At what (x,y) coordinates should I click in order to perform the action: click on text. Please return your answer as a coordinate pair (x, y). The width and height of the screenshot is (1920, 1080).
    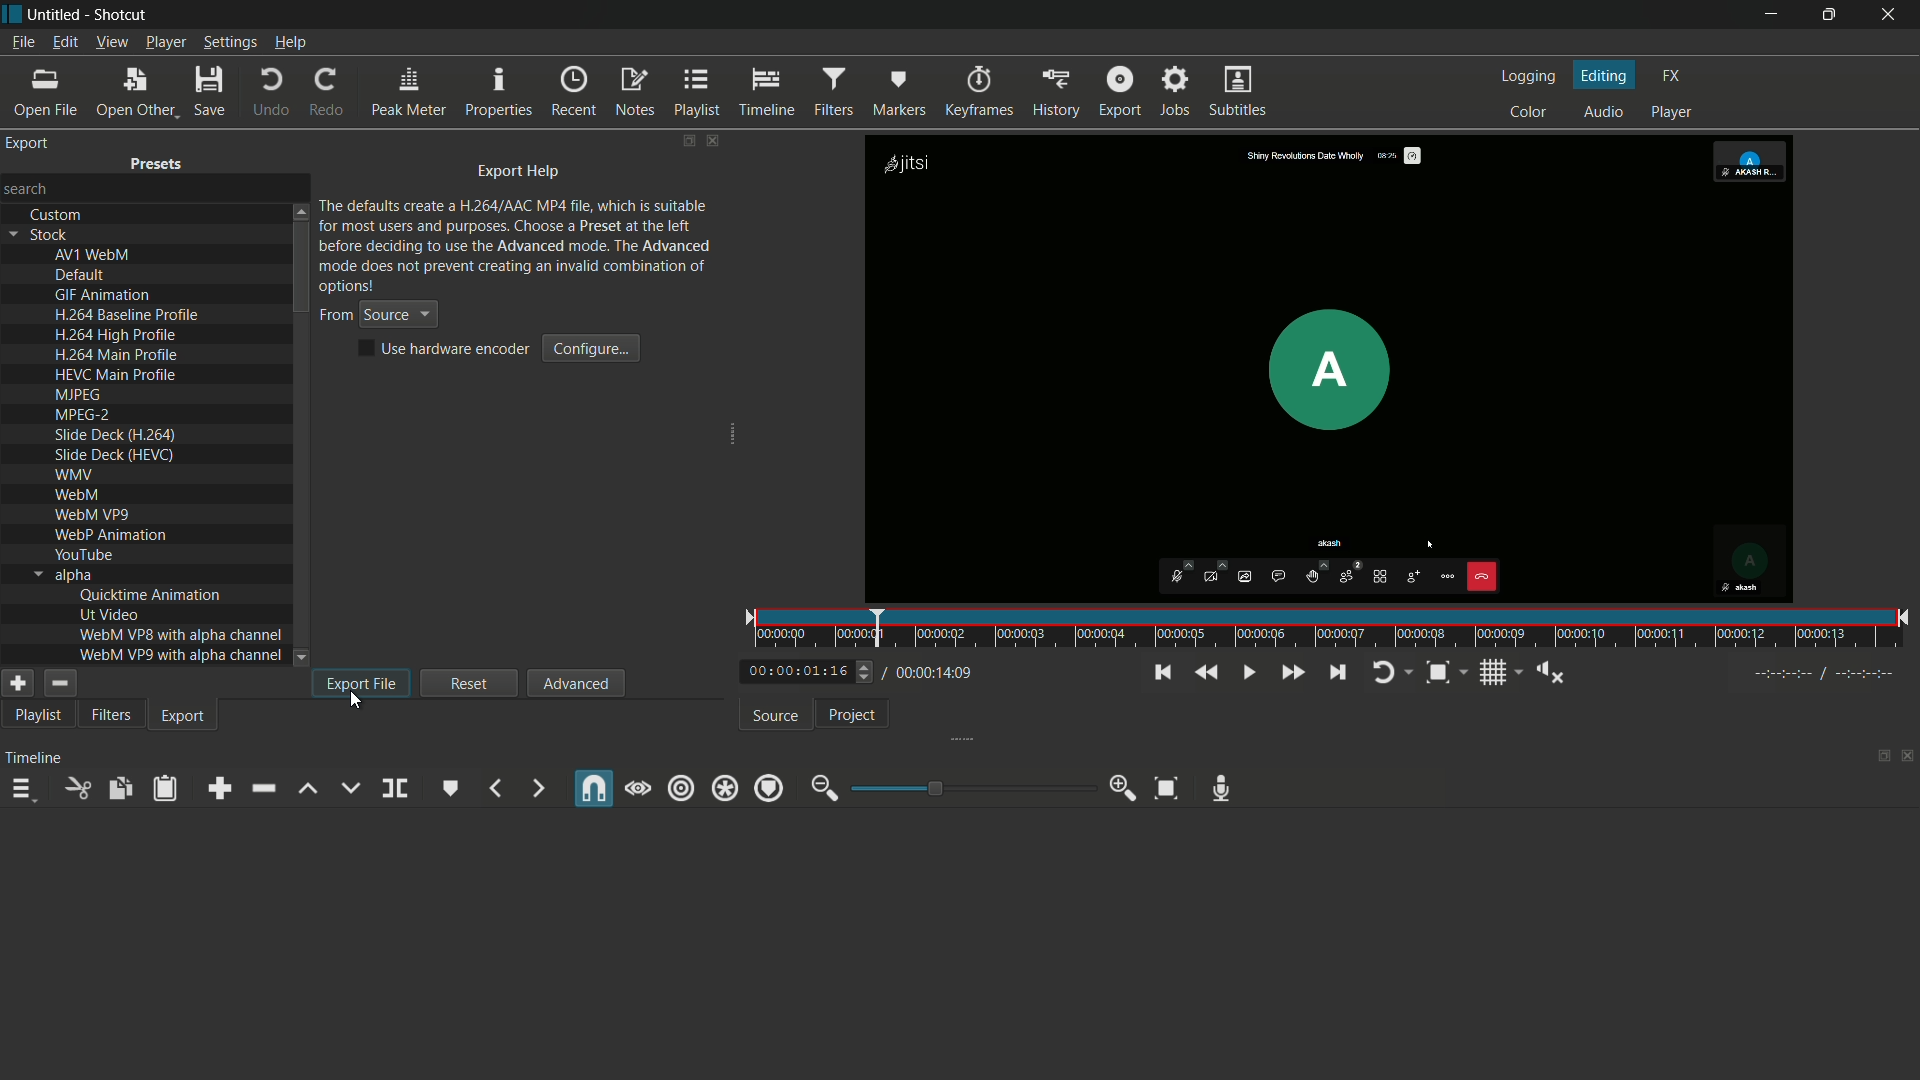
    Looking at the image, I should click on (109, 614).